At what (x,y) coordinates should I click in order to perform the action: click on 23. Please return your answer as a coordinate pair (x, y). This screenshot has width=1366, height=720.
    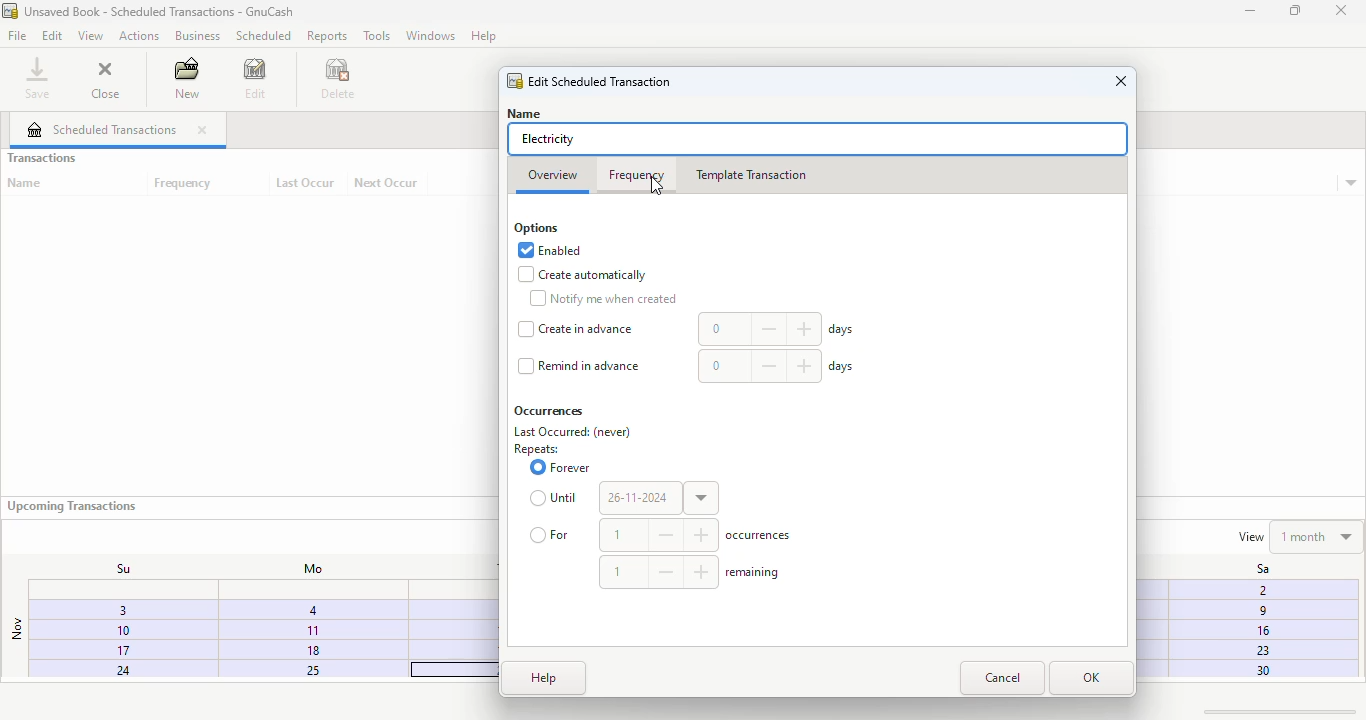
    Looking at the image, I should click on (1260, 650).